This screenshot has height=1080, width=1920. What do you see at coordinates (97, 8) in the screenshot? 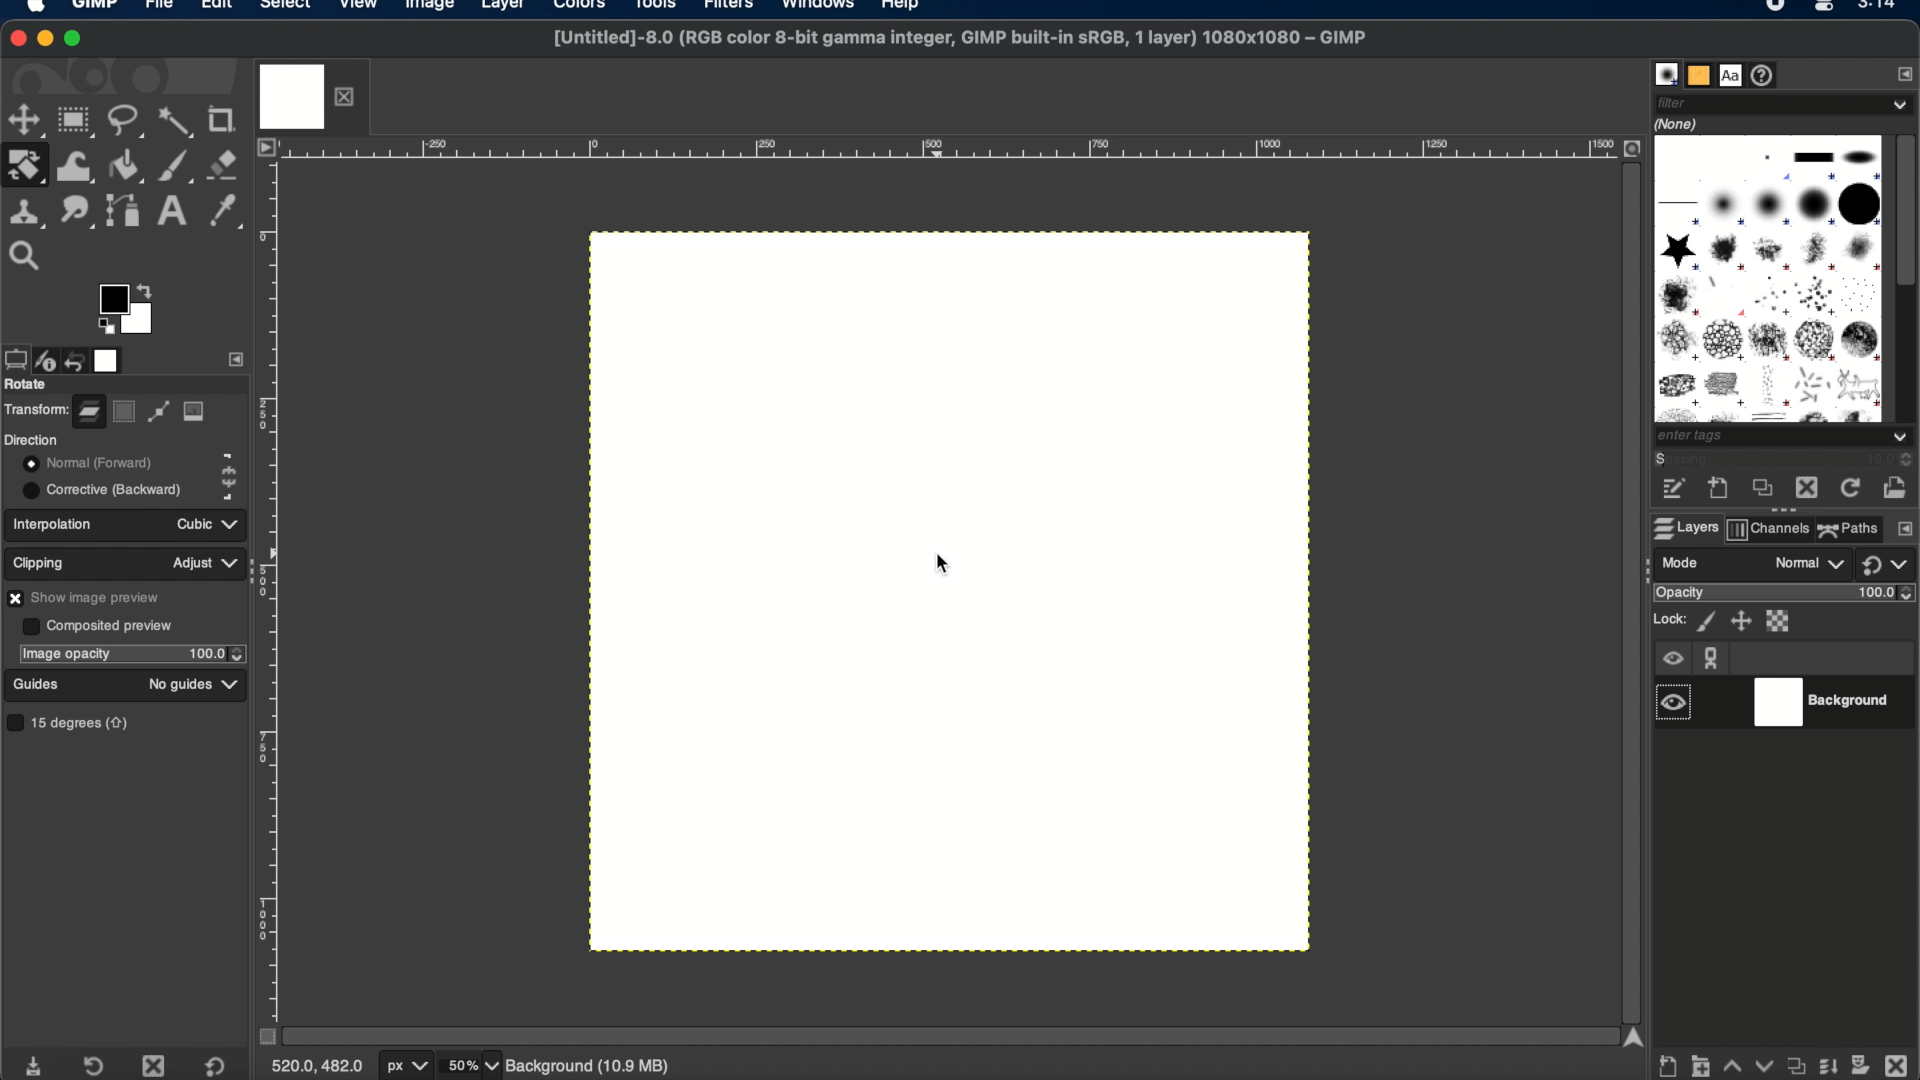
I see `GIMP` at bounding box center [97, 8].